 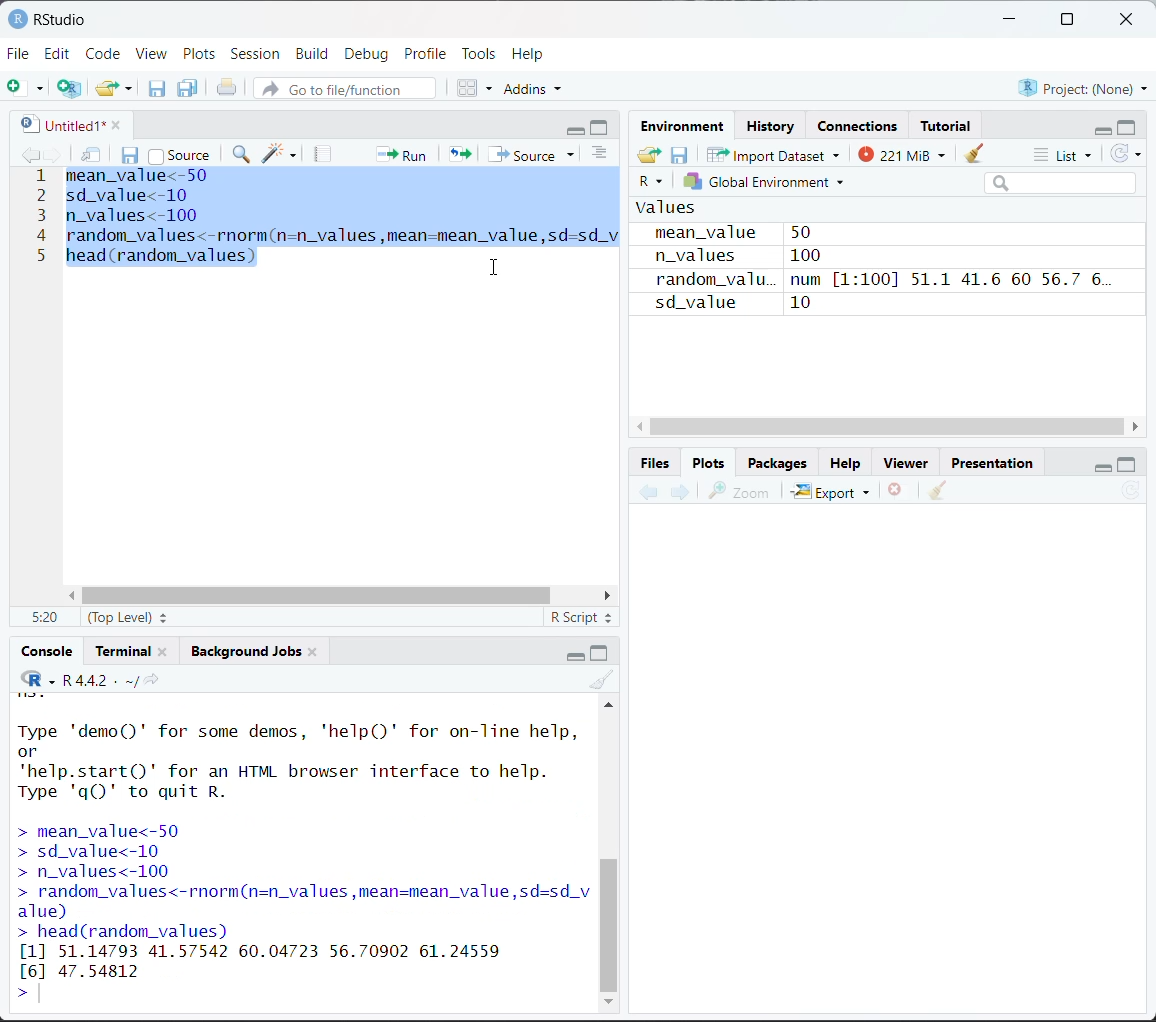 What do you see at coordinates (366, 54) in the screenshot?
I see `Debug` at bounding box center [366, 54].